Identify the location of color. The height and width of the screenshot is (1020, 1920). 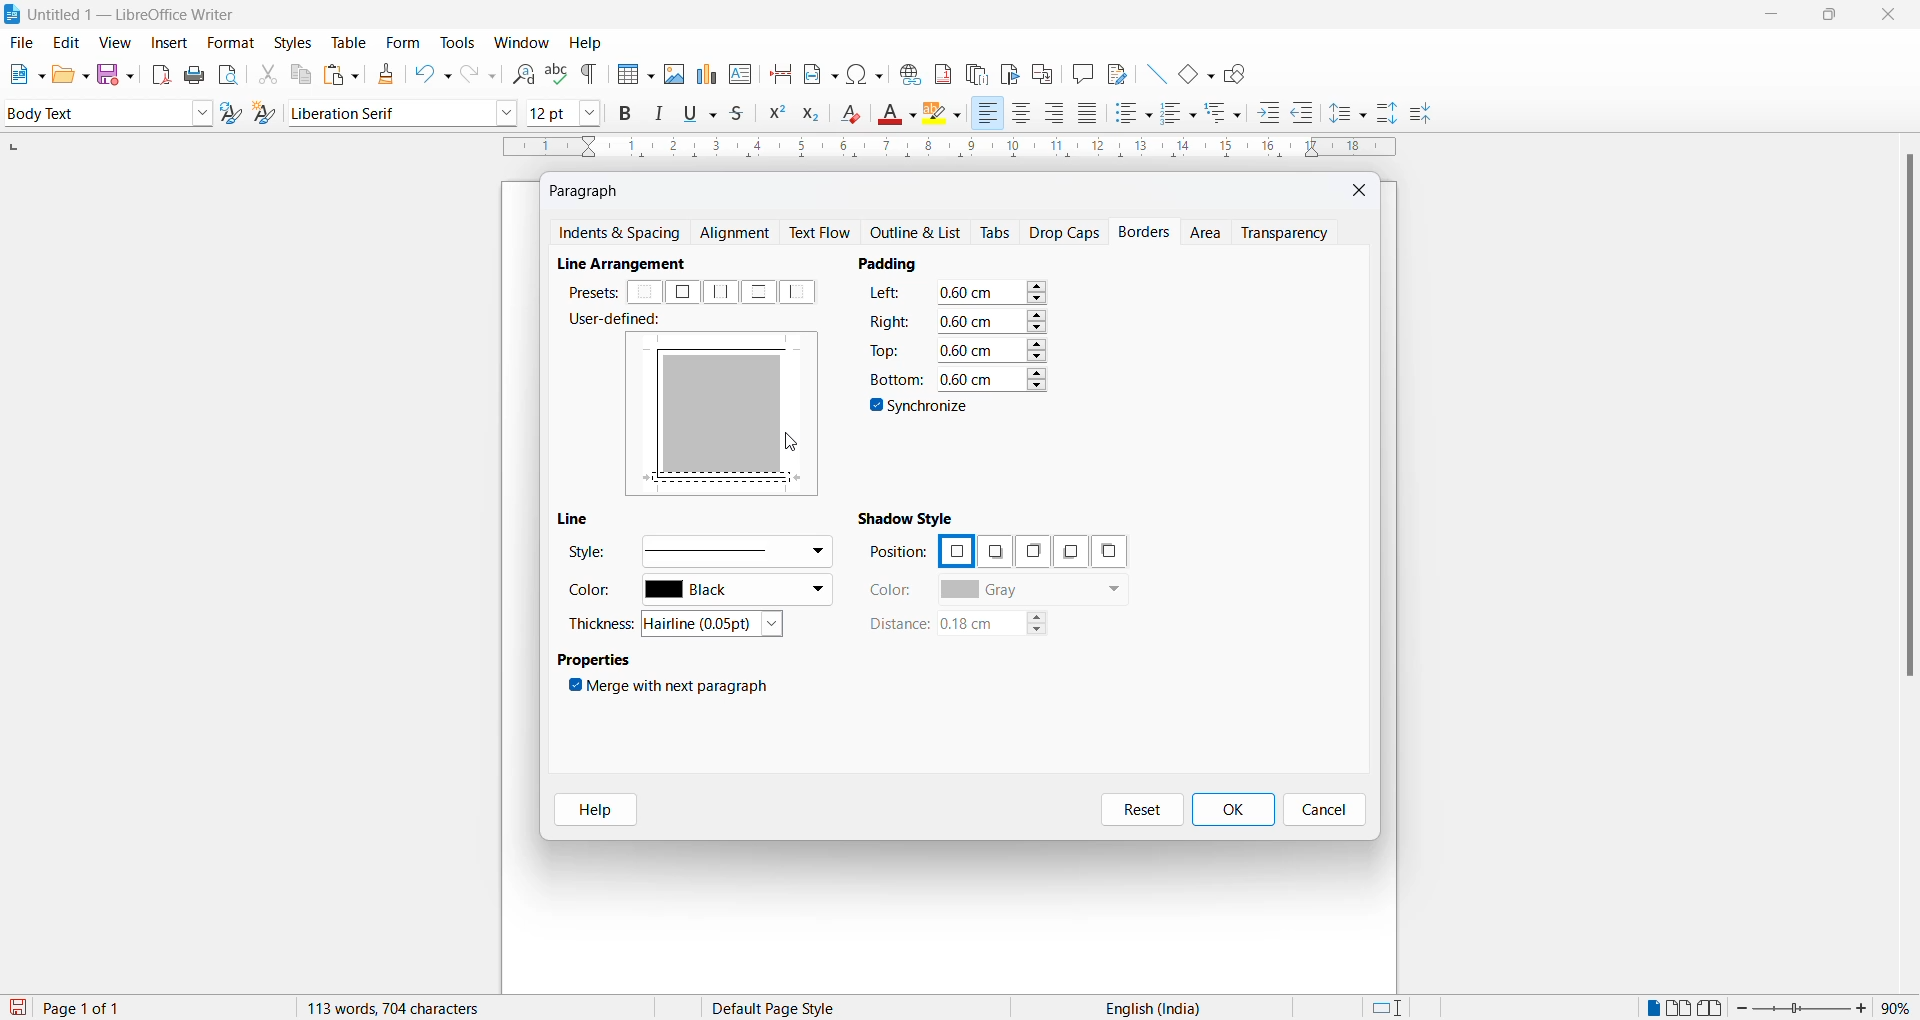
(892, 590).